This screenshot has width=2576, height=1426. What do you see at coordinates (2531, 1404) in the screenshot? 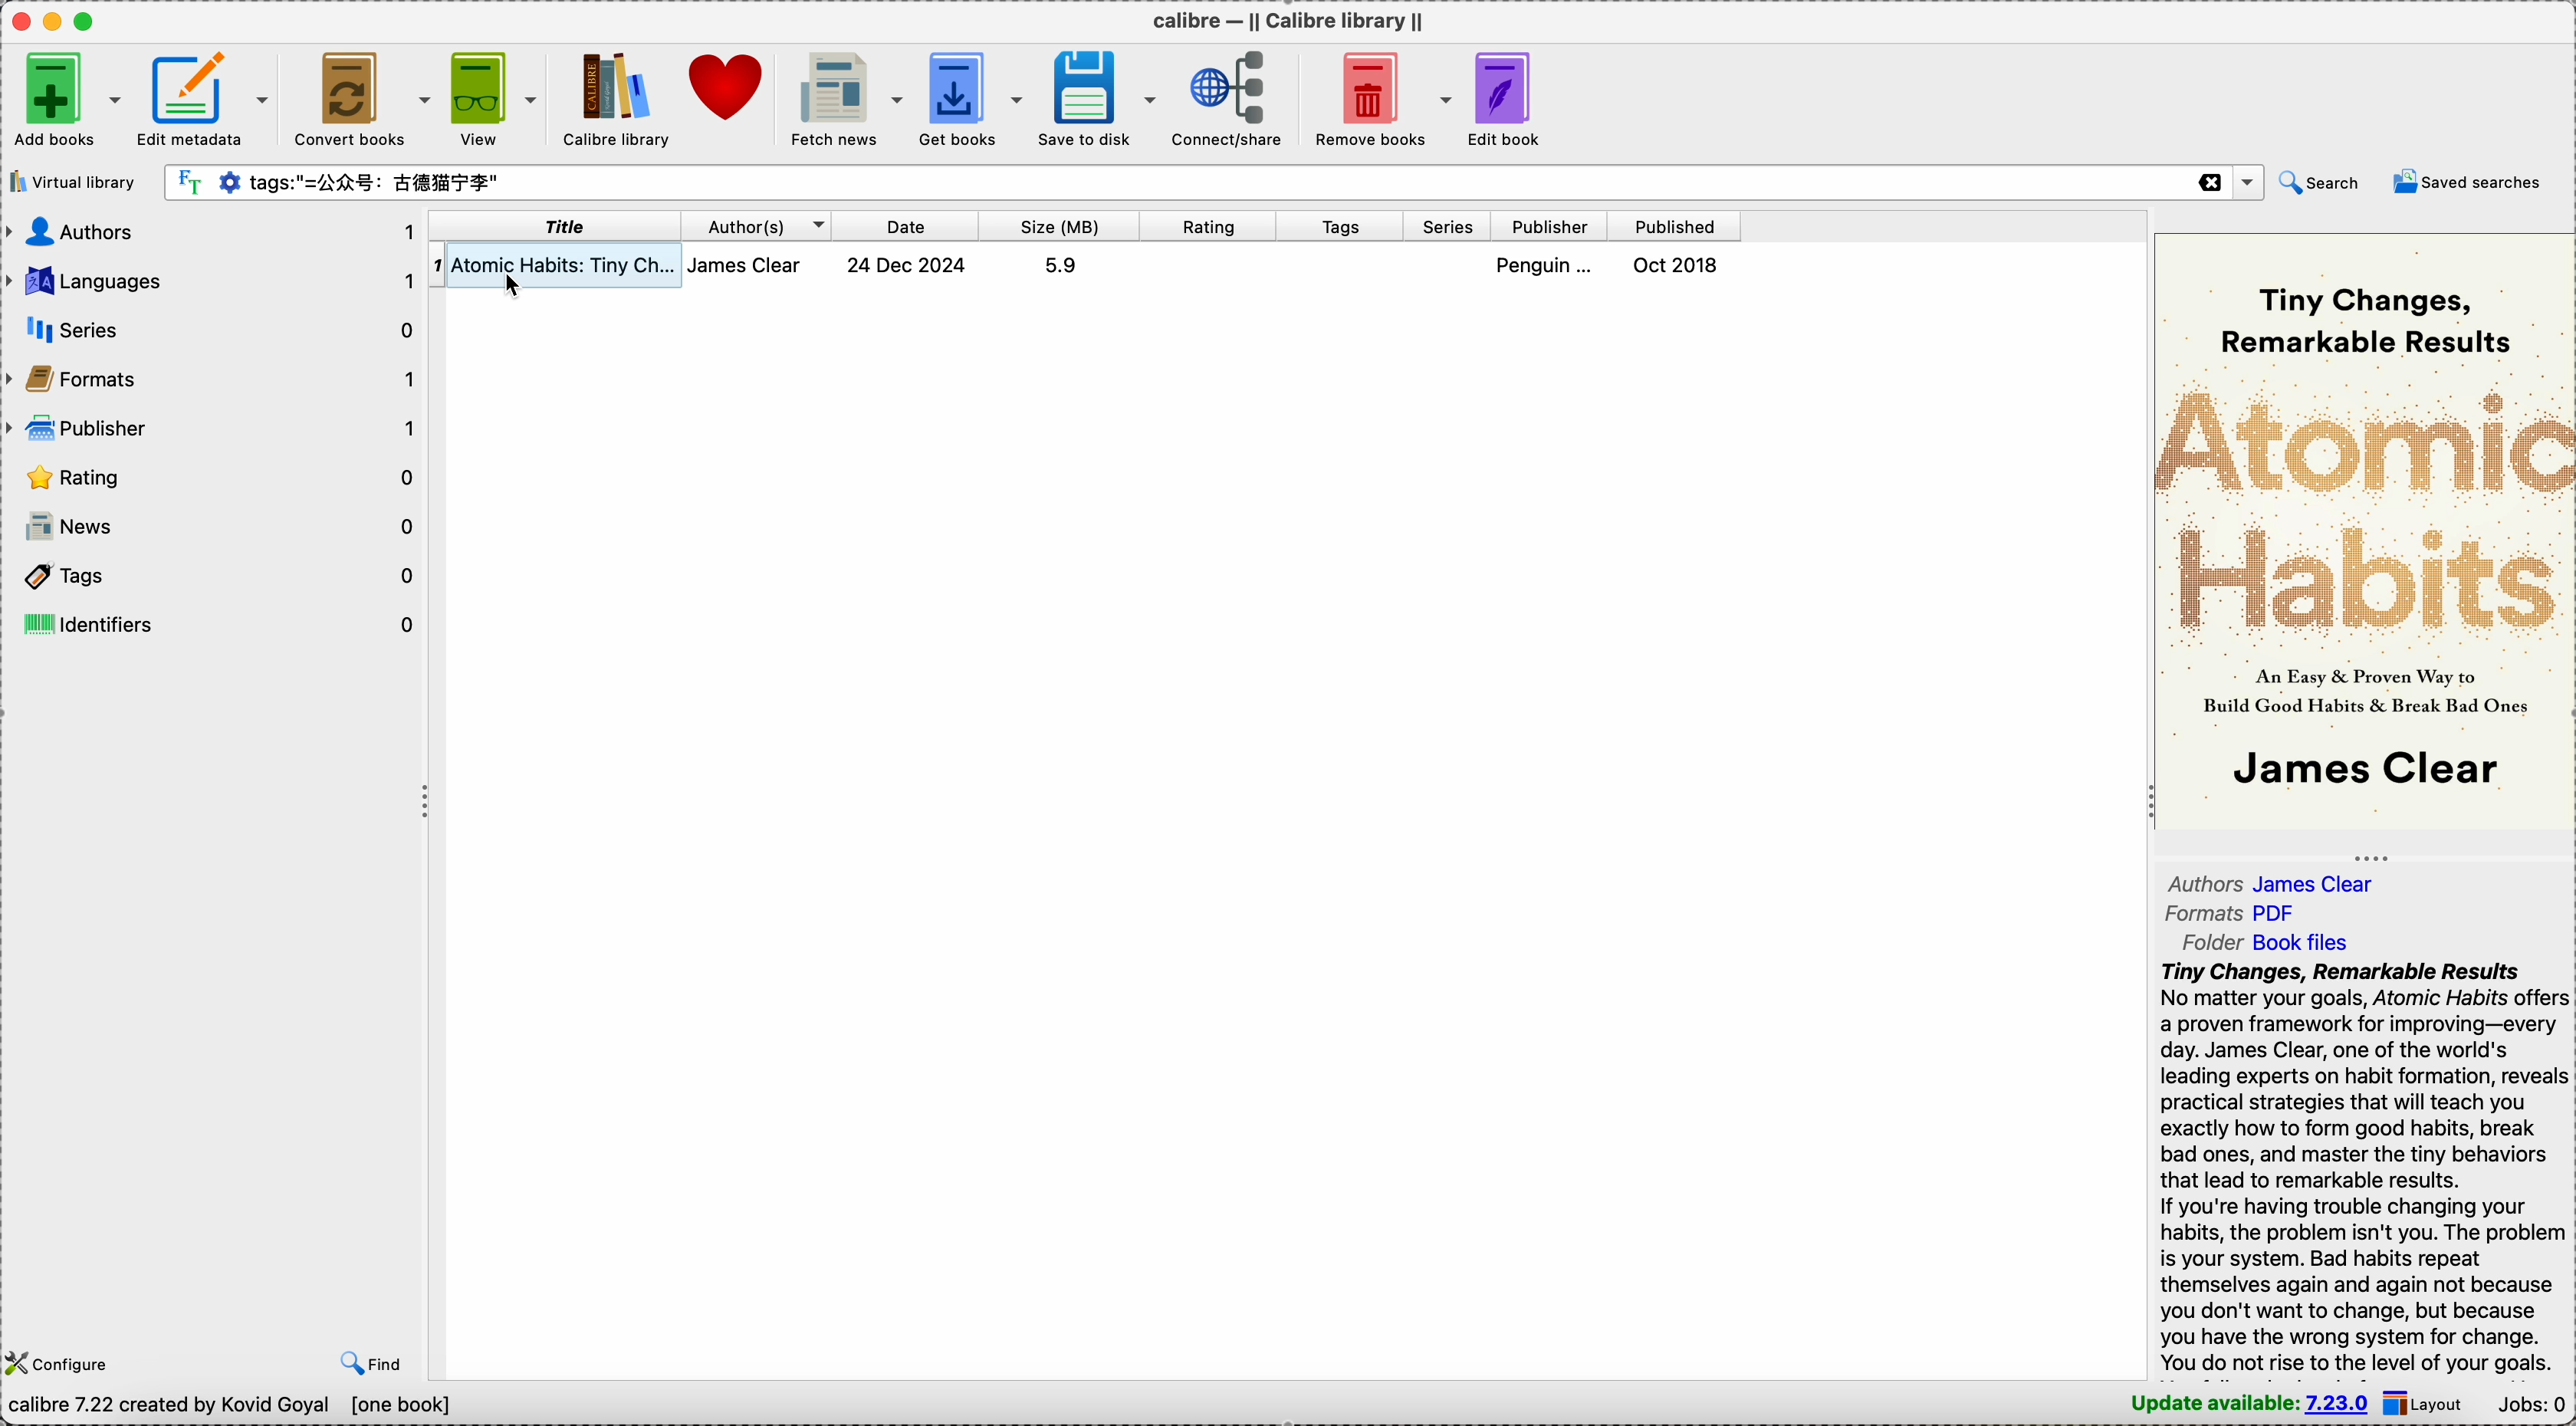
I see `Jobs: 0` at bounding box center [2531, 1404].